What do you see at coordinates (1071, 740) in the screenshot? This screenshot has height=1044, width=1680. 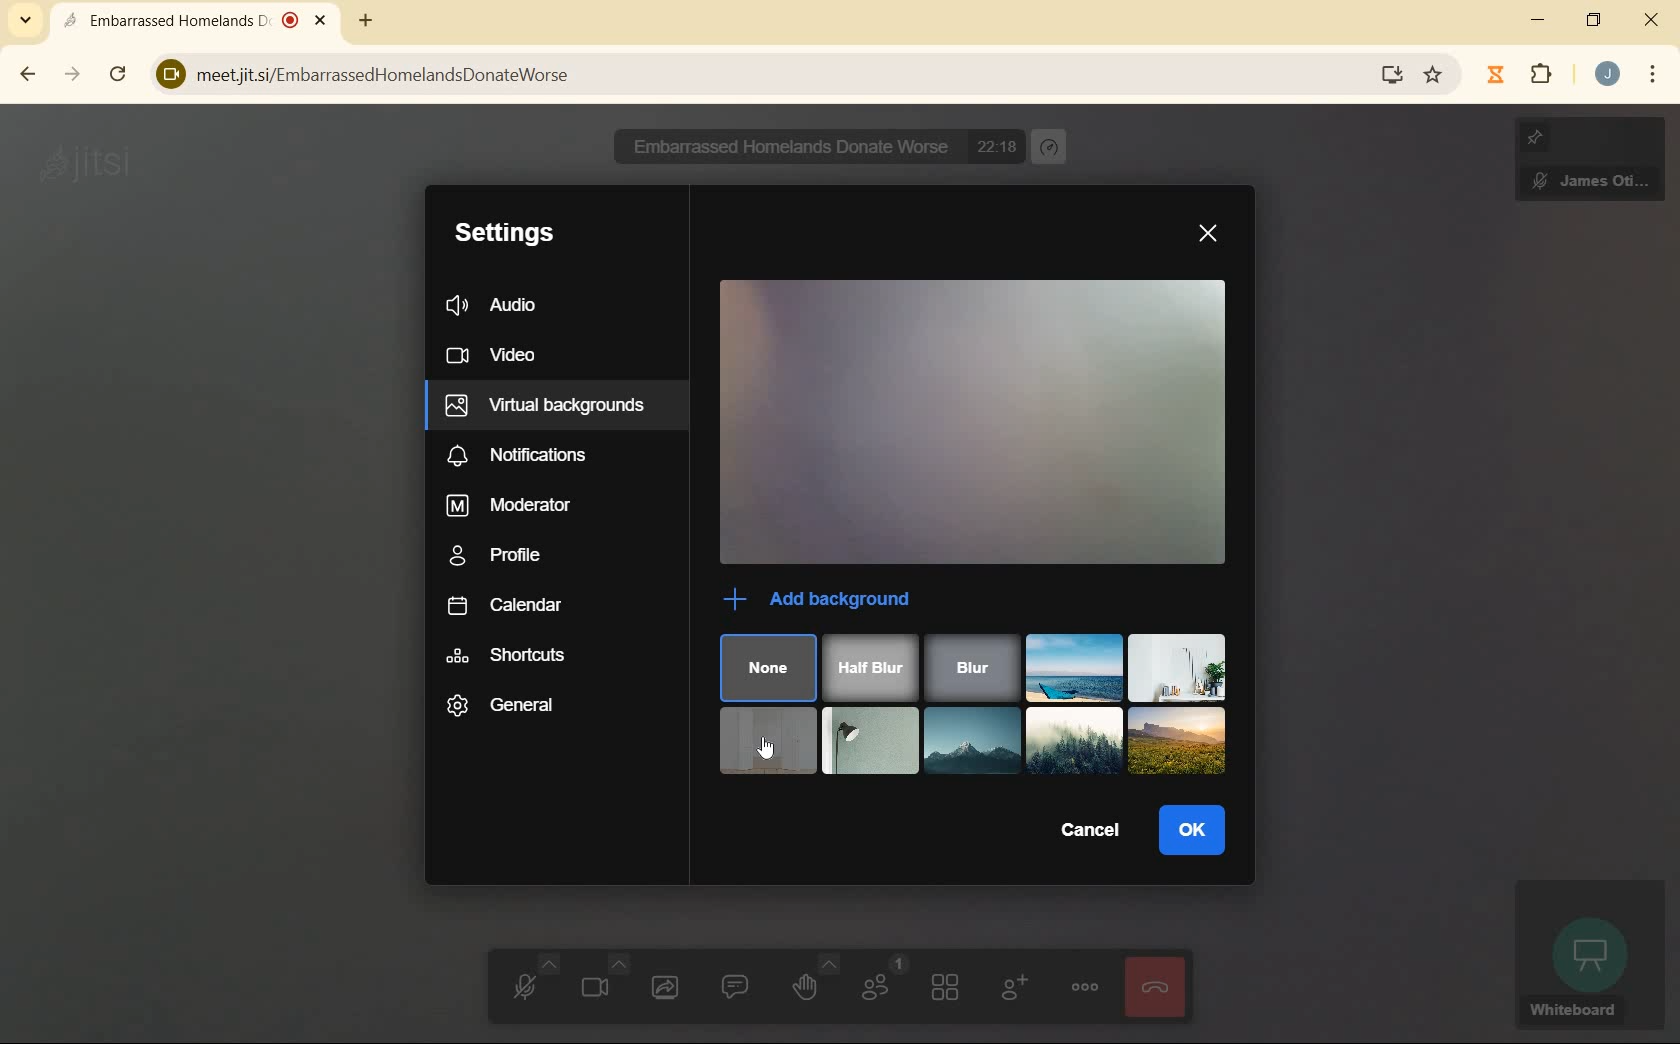 I see `` at bounding box center [1071, 740].